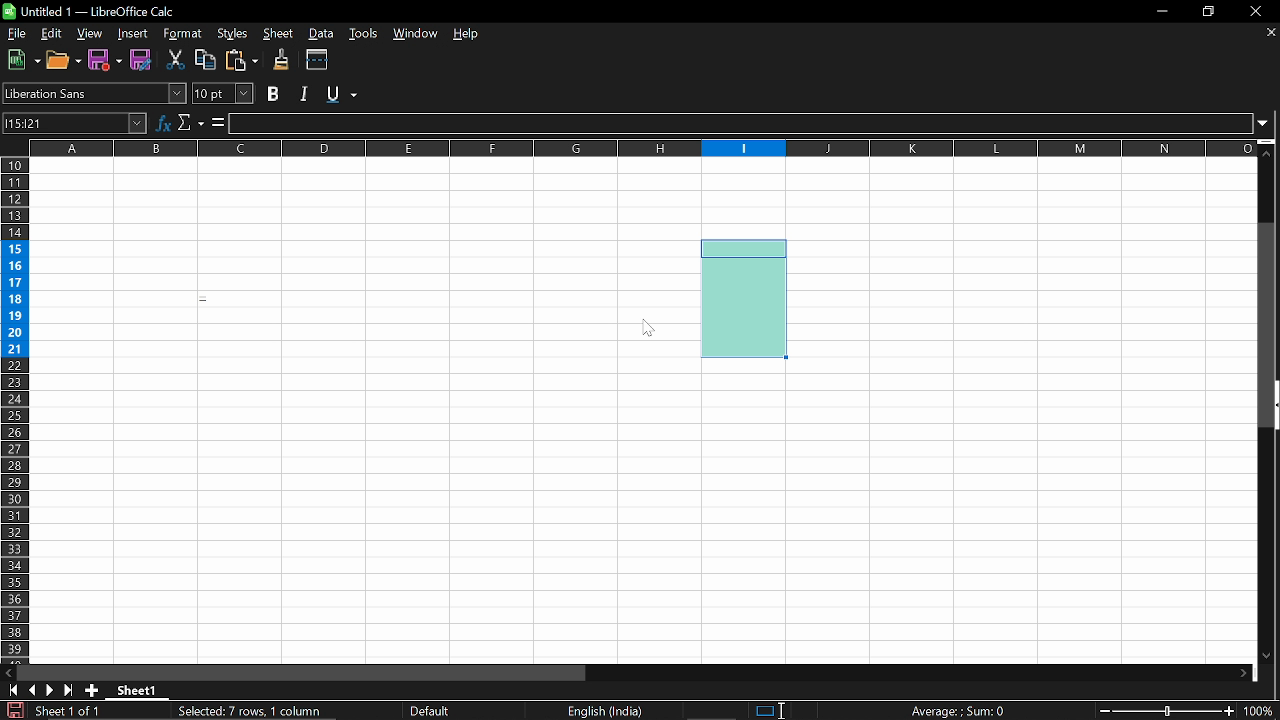  What do you see at coordinates (181, 34) in the screenshot?
I see `Format` at bounding box center [181, 34].